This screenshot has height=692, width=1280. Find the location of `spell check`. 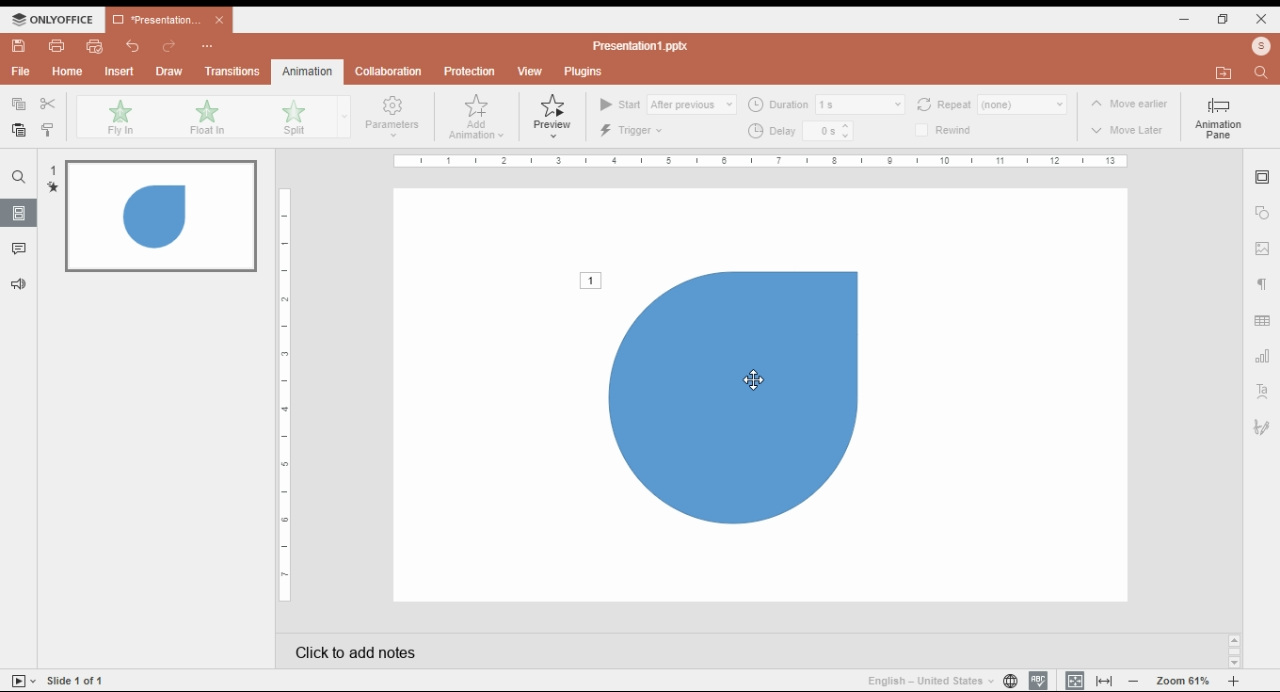

spell check is located at coordinates (1038, 681).